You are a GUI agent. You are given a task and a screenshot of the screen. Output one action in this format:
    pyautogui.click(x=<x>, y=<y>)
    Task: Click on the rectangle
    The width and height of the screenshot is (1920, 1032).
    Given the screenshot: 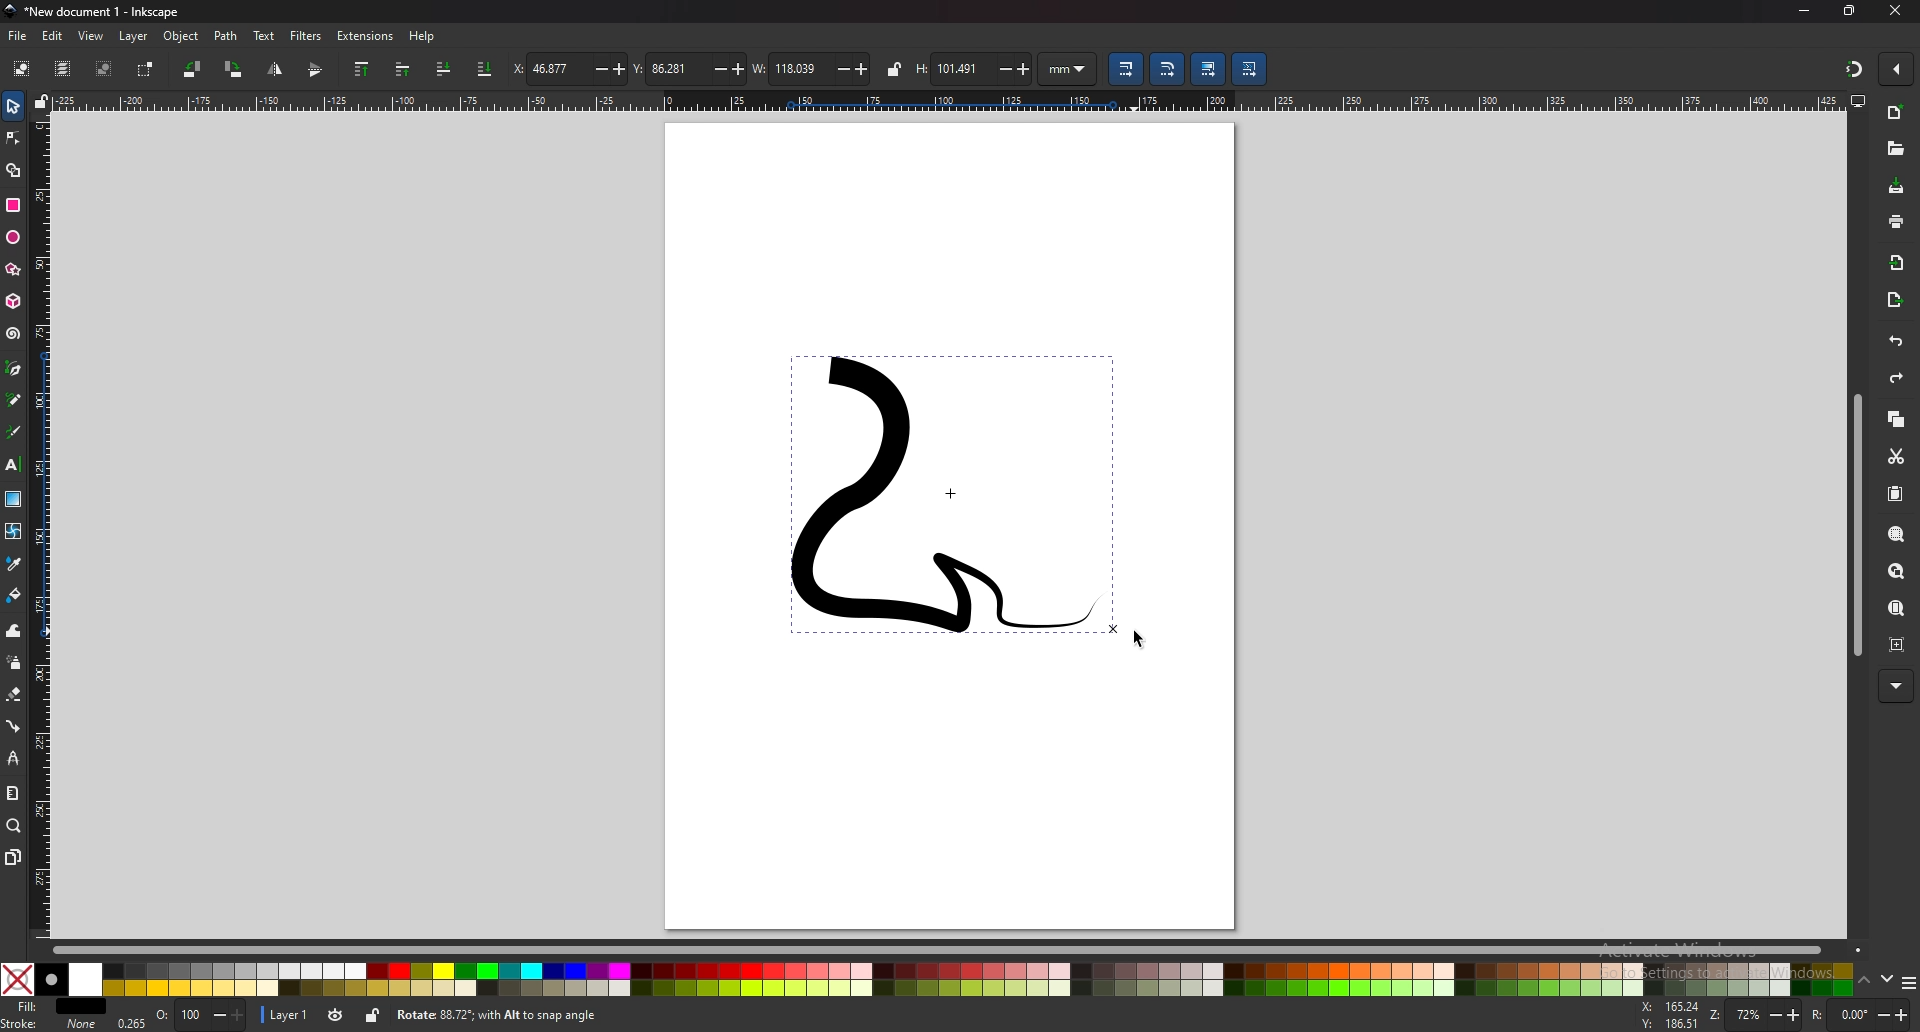 What is the action you would take?
    pyautogui.click(x=13, y=205)
    